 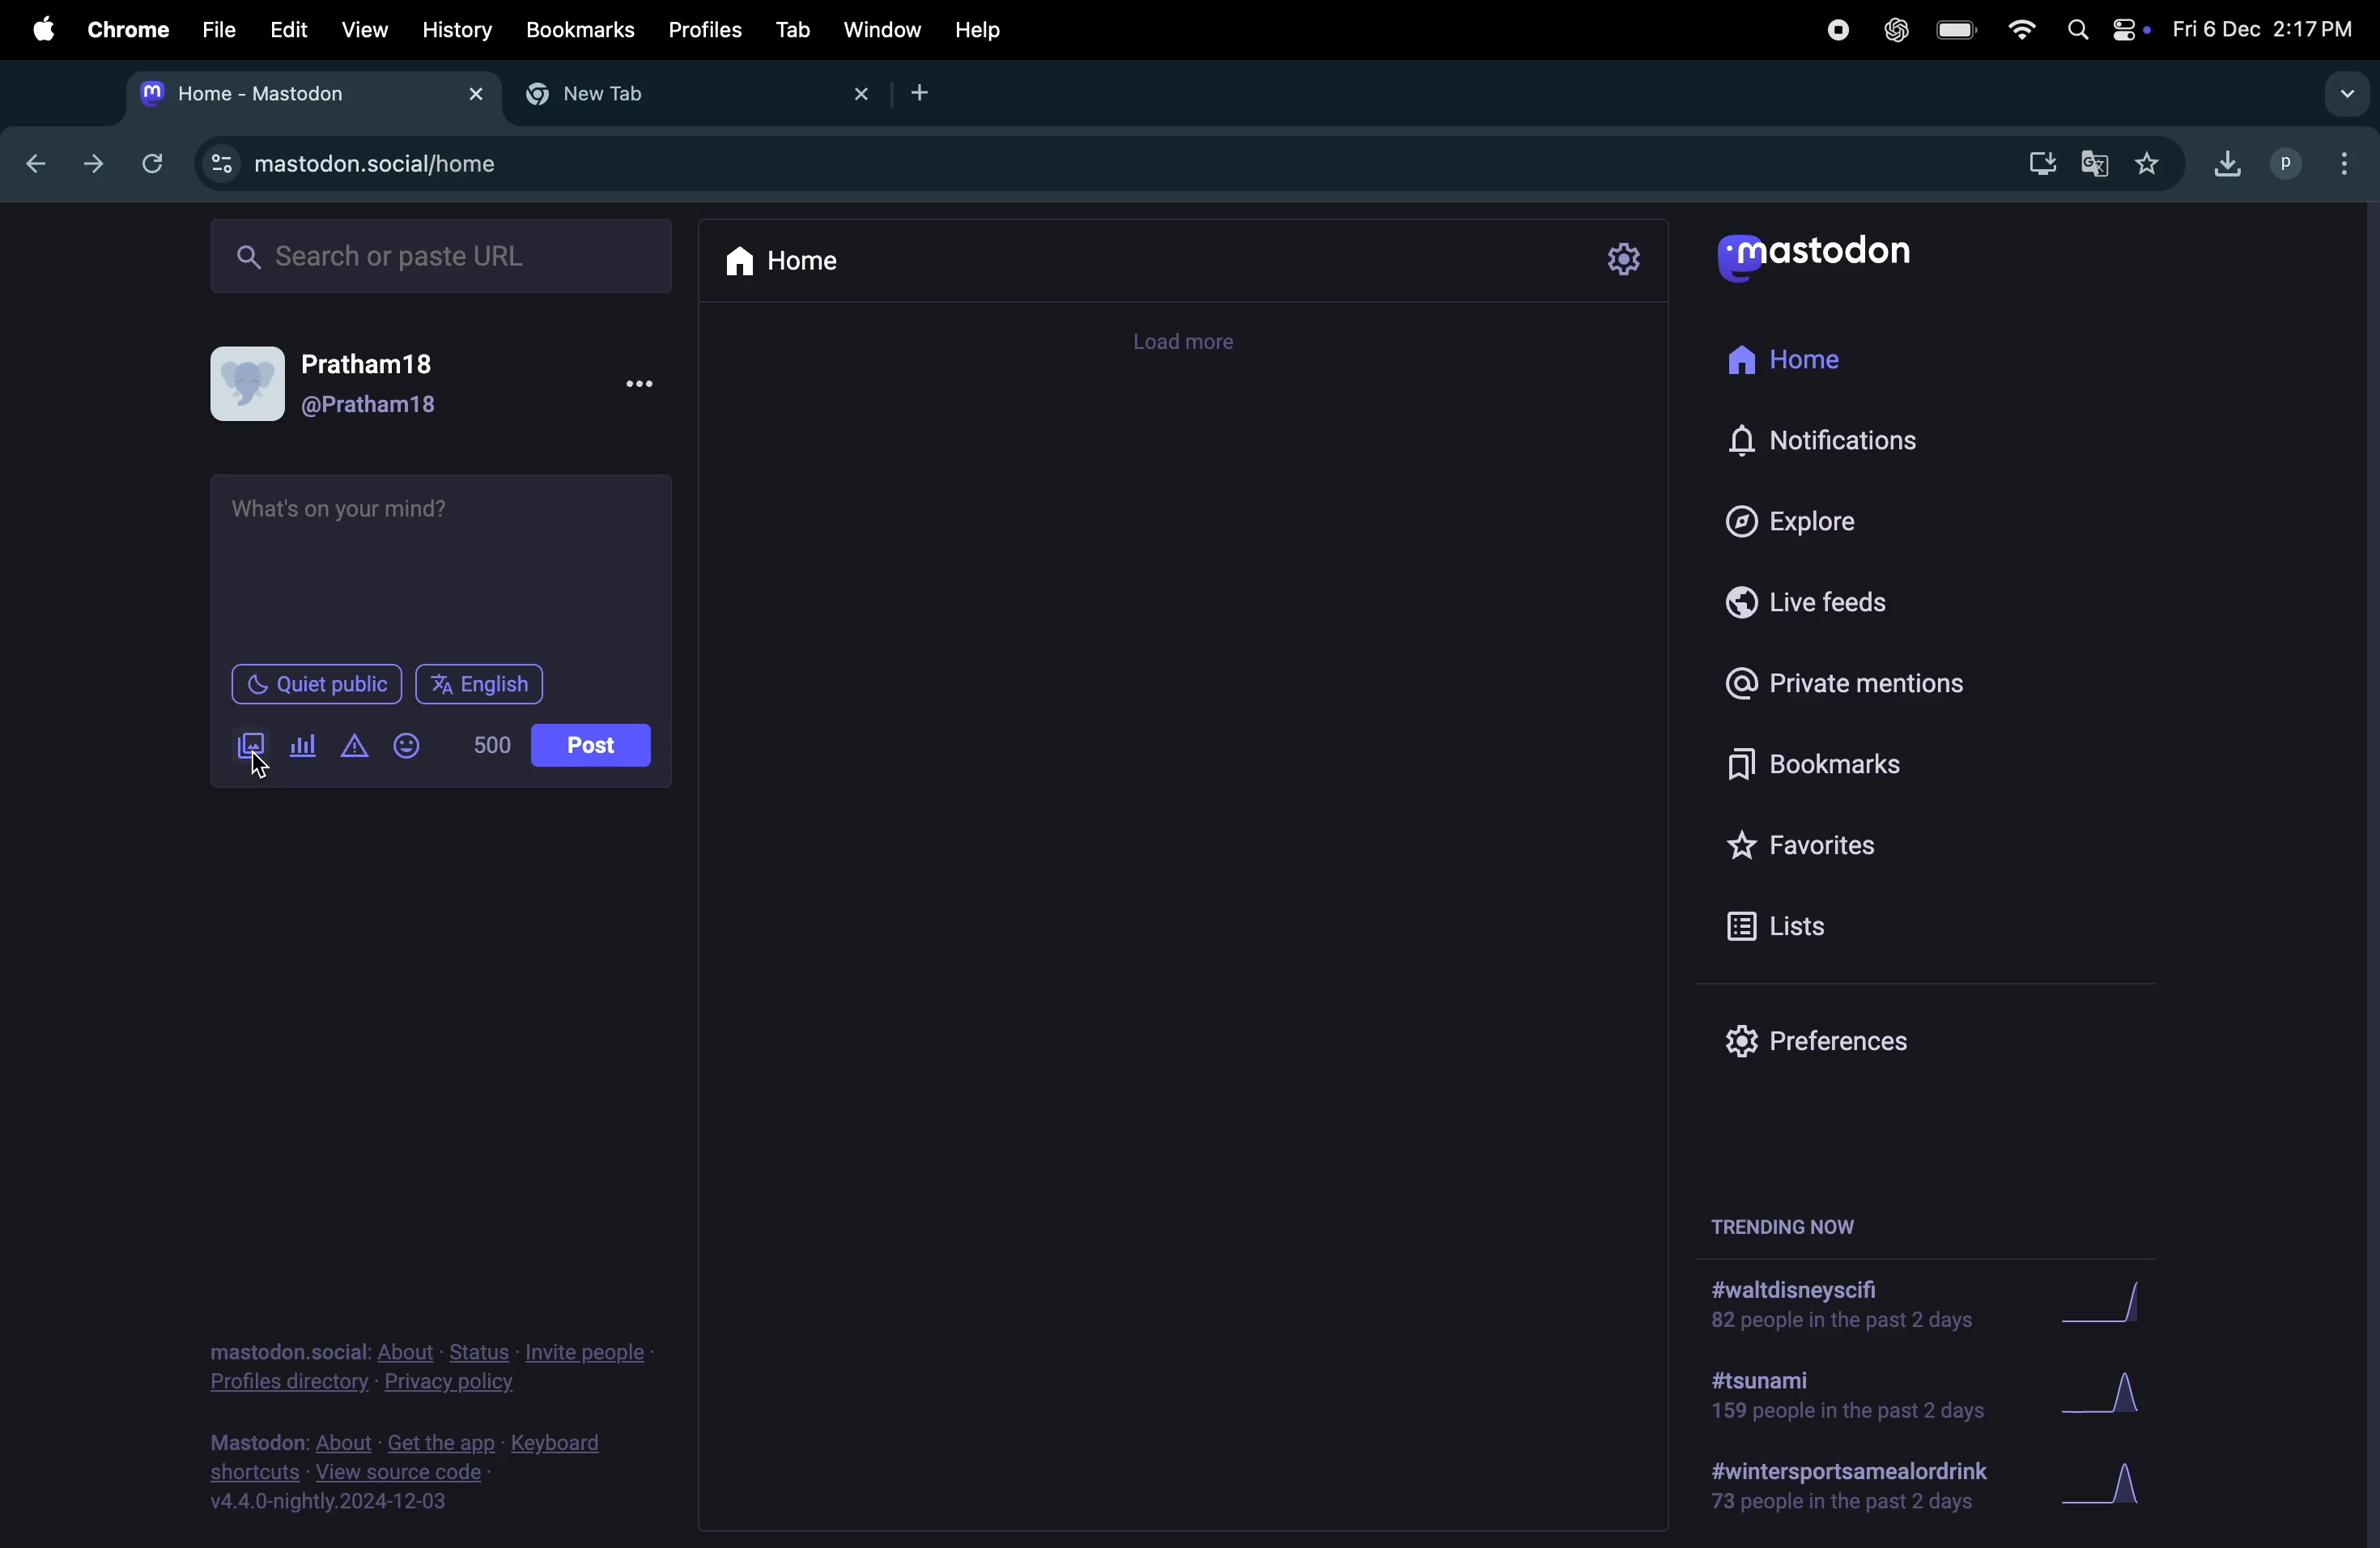 What do you see at coordinates (125, 30) in the screenshot?
I see `chrome` at bounding box center [125, 30].